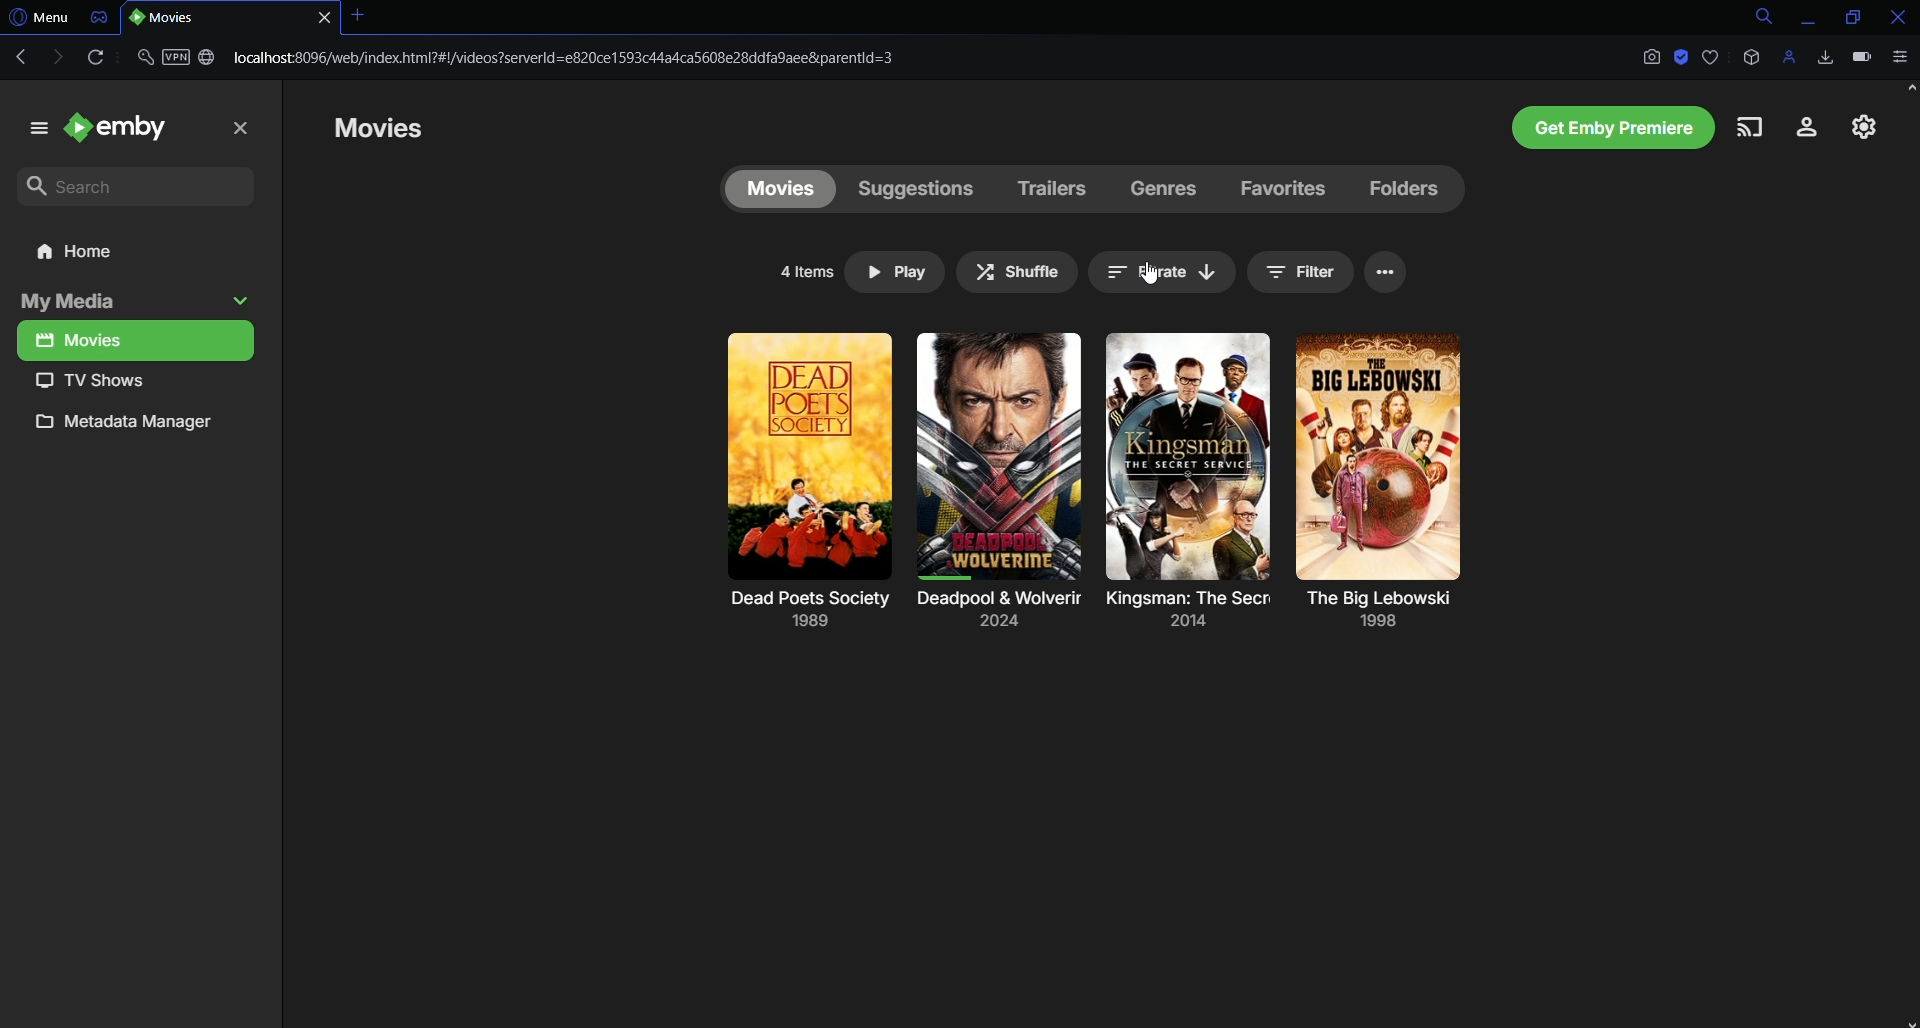 The width and height of the screenshot is (1920, 1028). What do you see at coordinates (1384, 610) in the screenshot?
I see `The Big Lebowski` at bounding box center [1384, 610].